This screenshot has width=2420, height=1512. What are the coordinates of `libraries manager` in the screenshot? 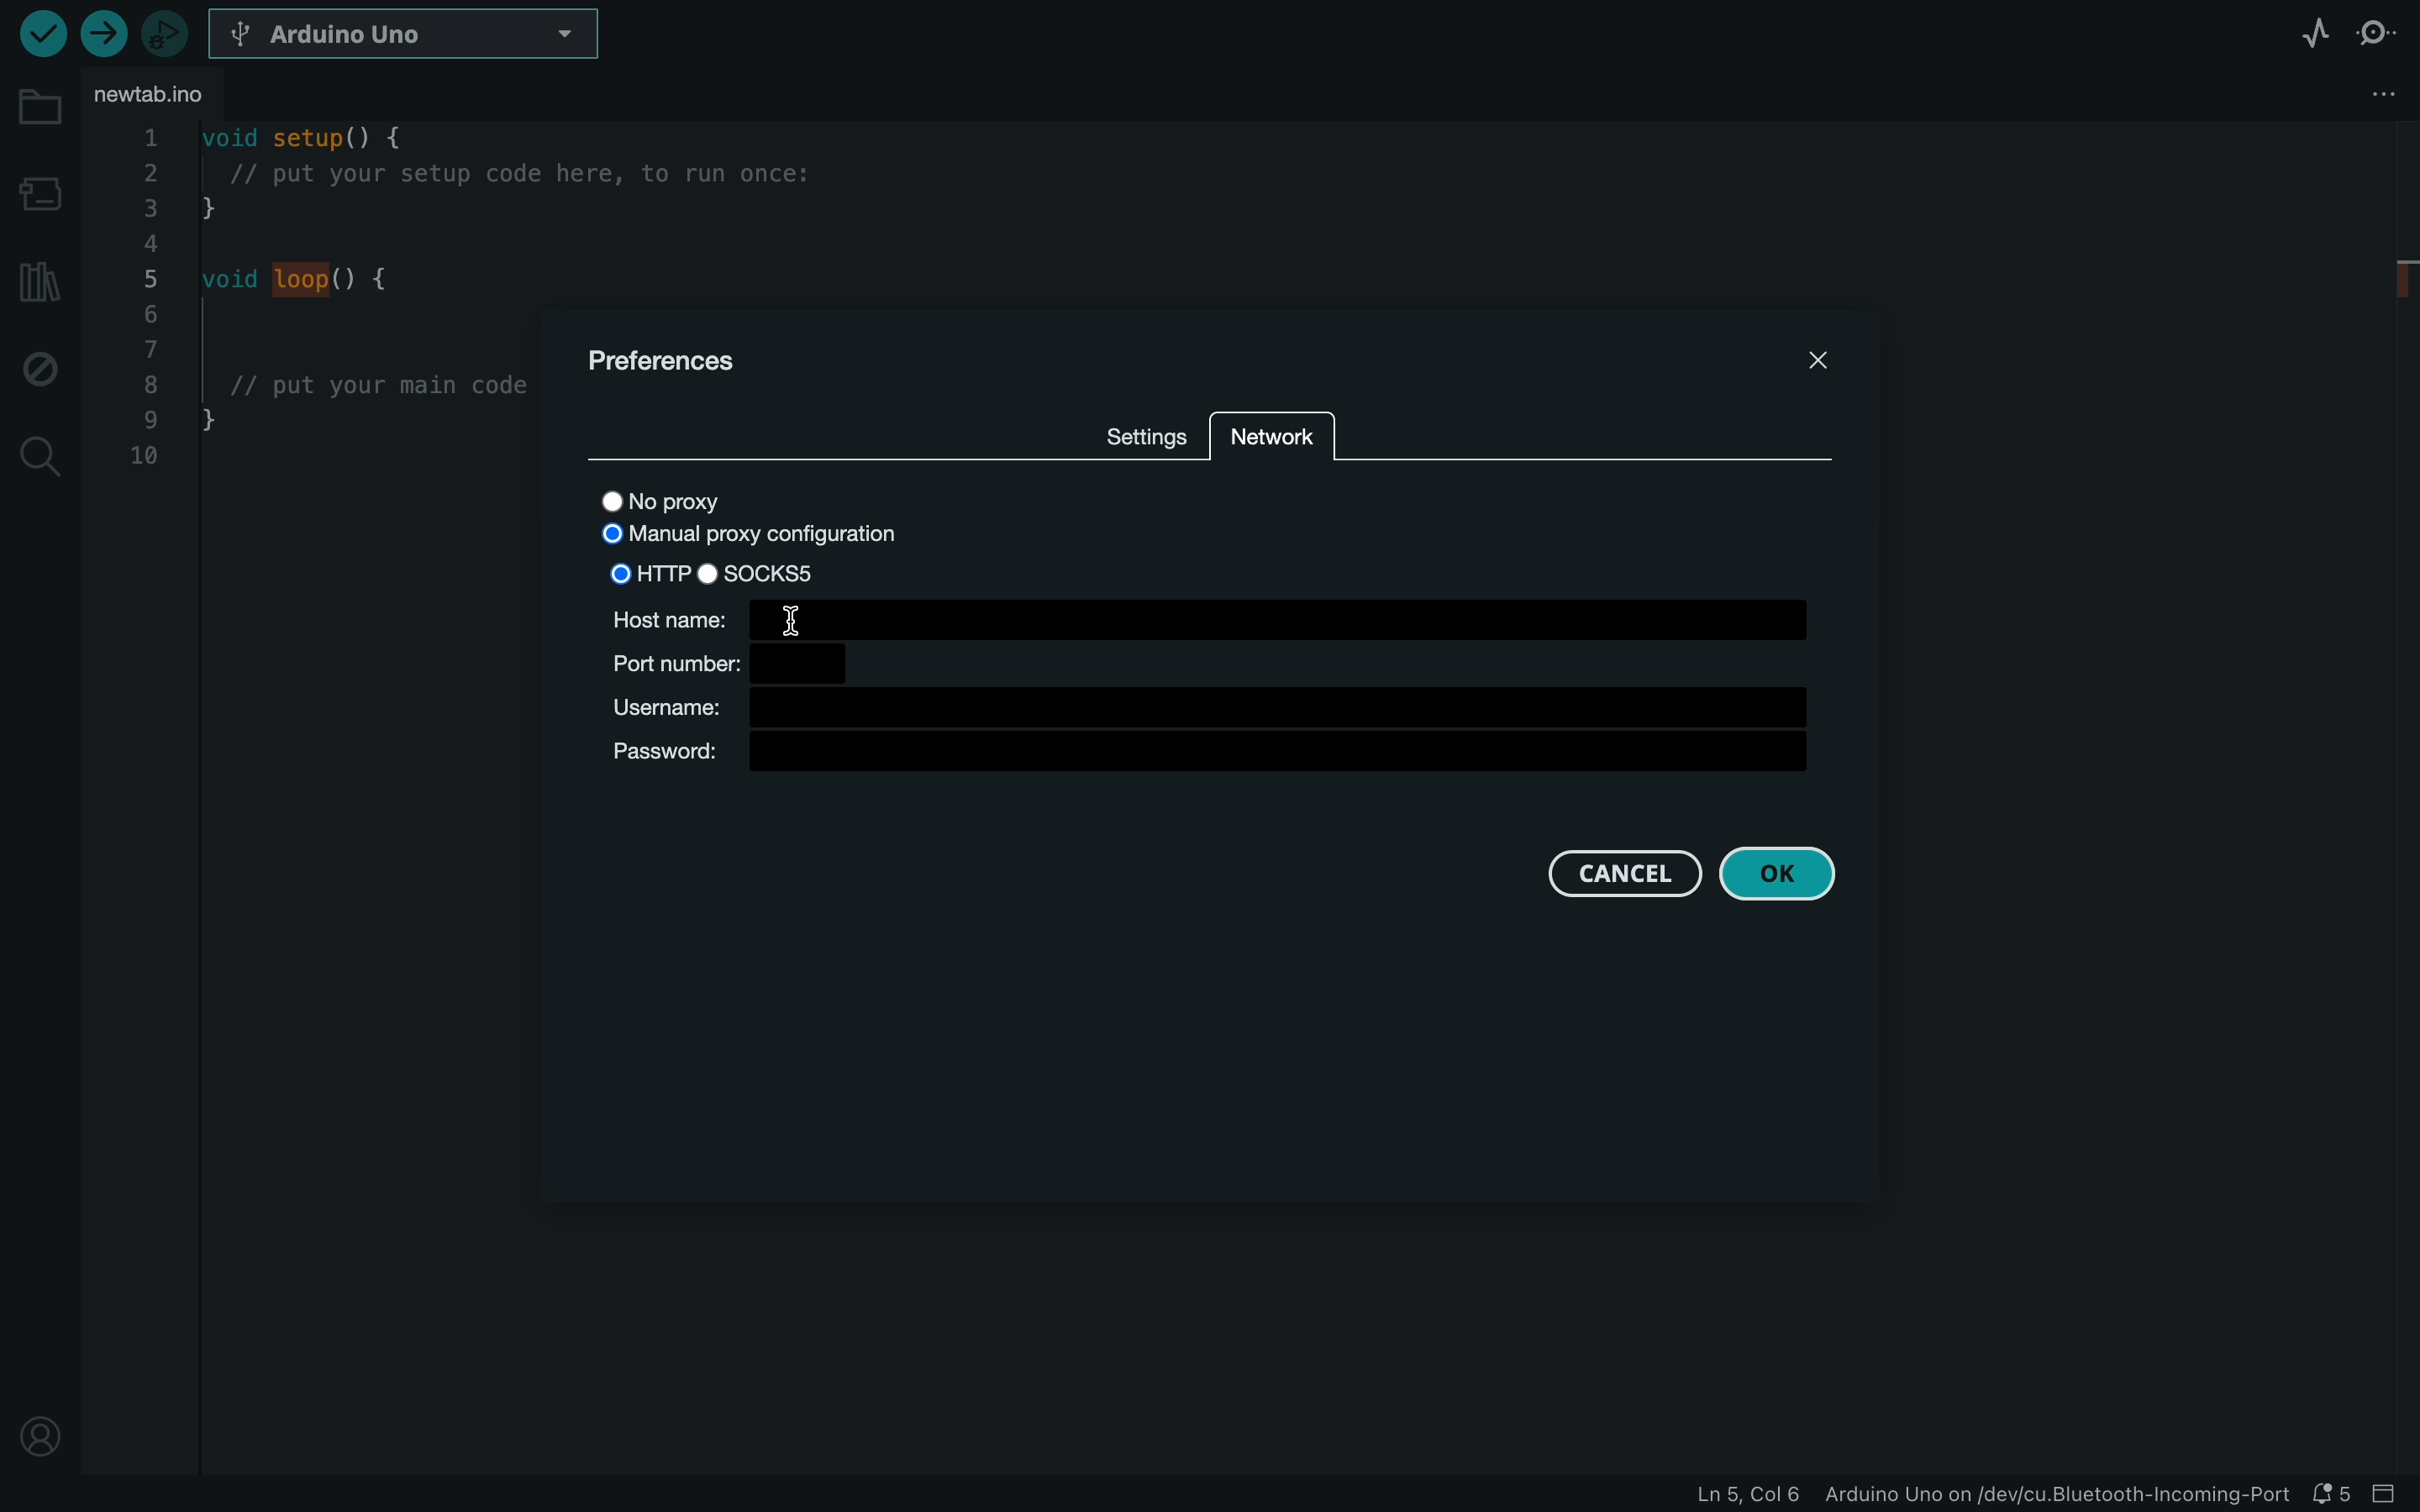 It's located at (35, 281).